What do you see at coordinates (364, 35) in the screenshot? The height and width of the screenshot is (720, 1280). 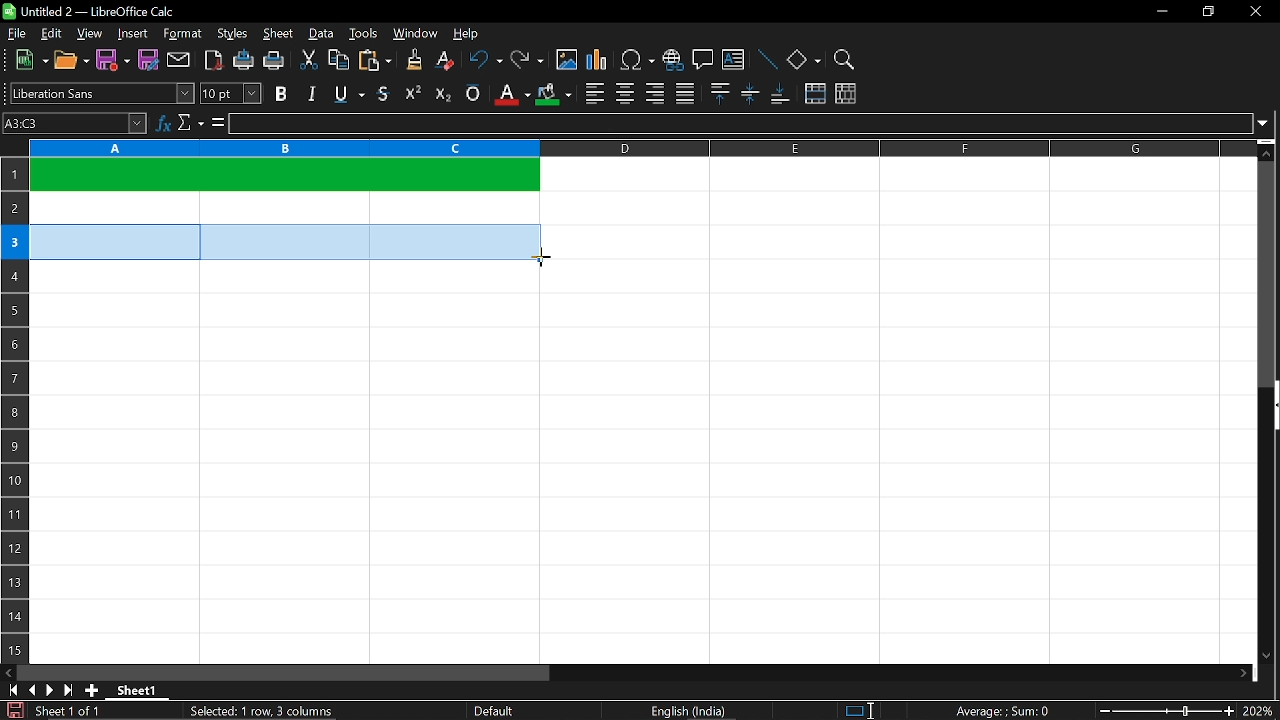 I see `tools` at bounding box center [364, 35].